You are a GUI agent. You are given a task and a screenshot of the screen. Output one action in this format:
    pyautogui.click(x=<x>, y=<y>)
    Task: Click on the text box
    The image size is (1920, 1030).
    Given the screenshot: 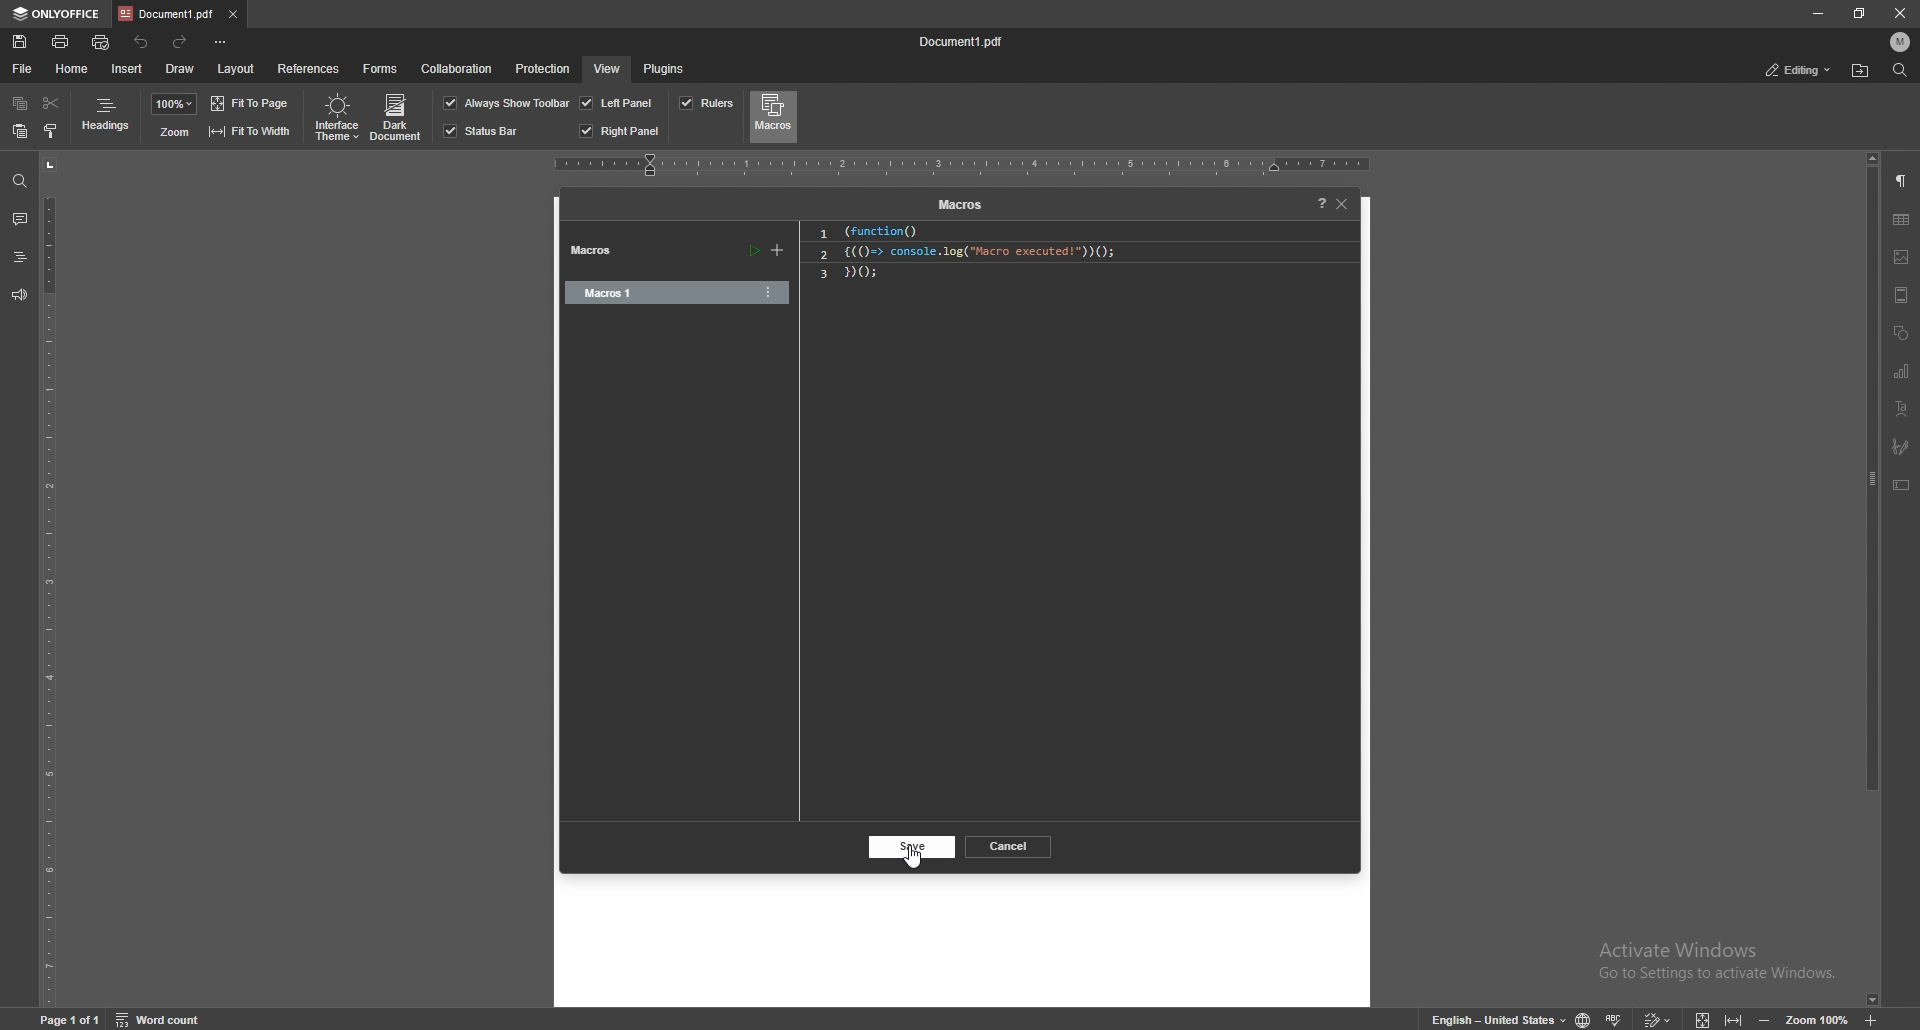 What is the action you would take?
    pyautogui.click(x=1902, y=484)
    